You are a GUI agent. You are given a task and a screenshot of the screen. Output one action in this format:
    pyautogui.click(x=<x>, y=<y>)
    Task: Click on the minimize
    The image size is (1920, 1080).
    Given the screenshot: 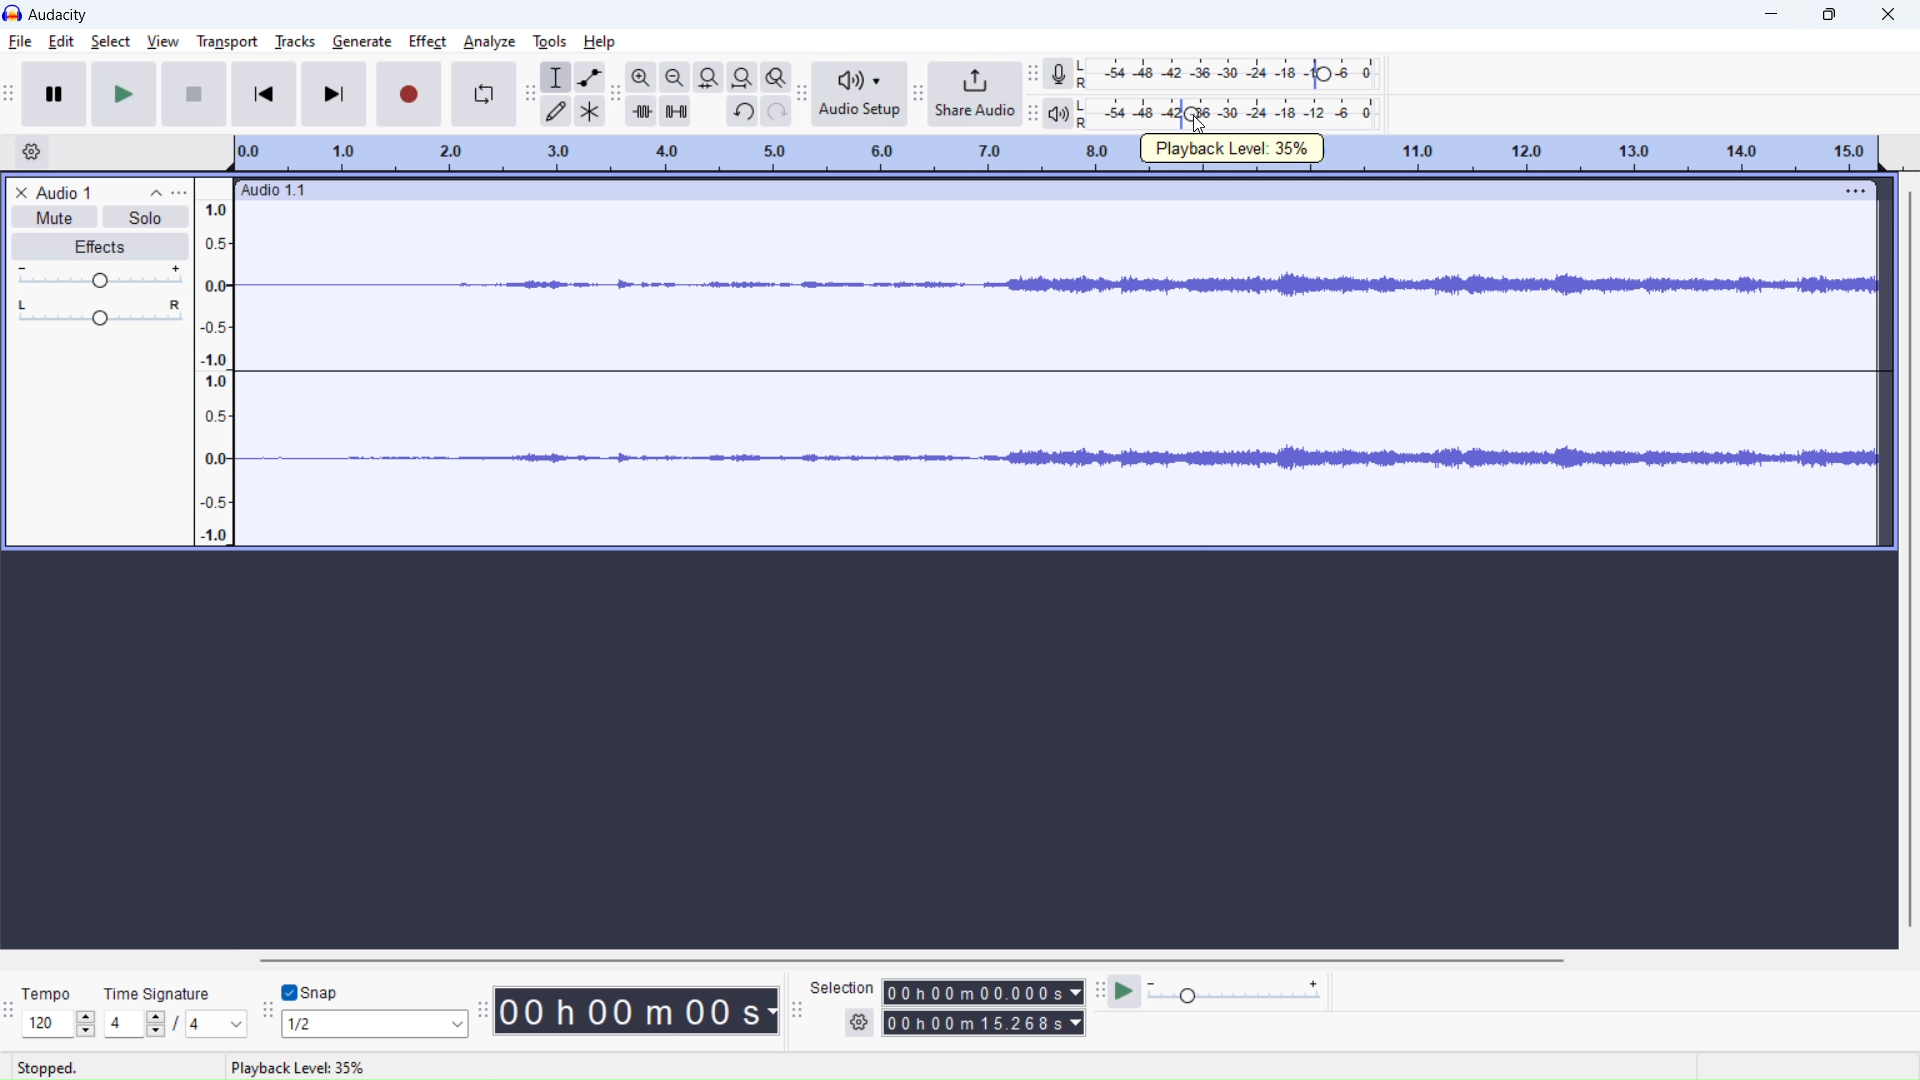 What is the action you would take?
    pyautogui.click(x=1773, y=14)
    